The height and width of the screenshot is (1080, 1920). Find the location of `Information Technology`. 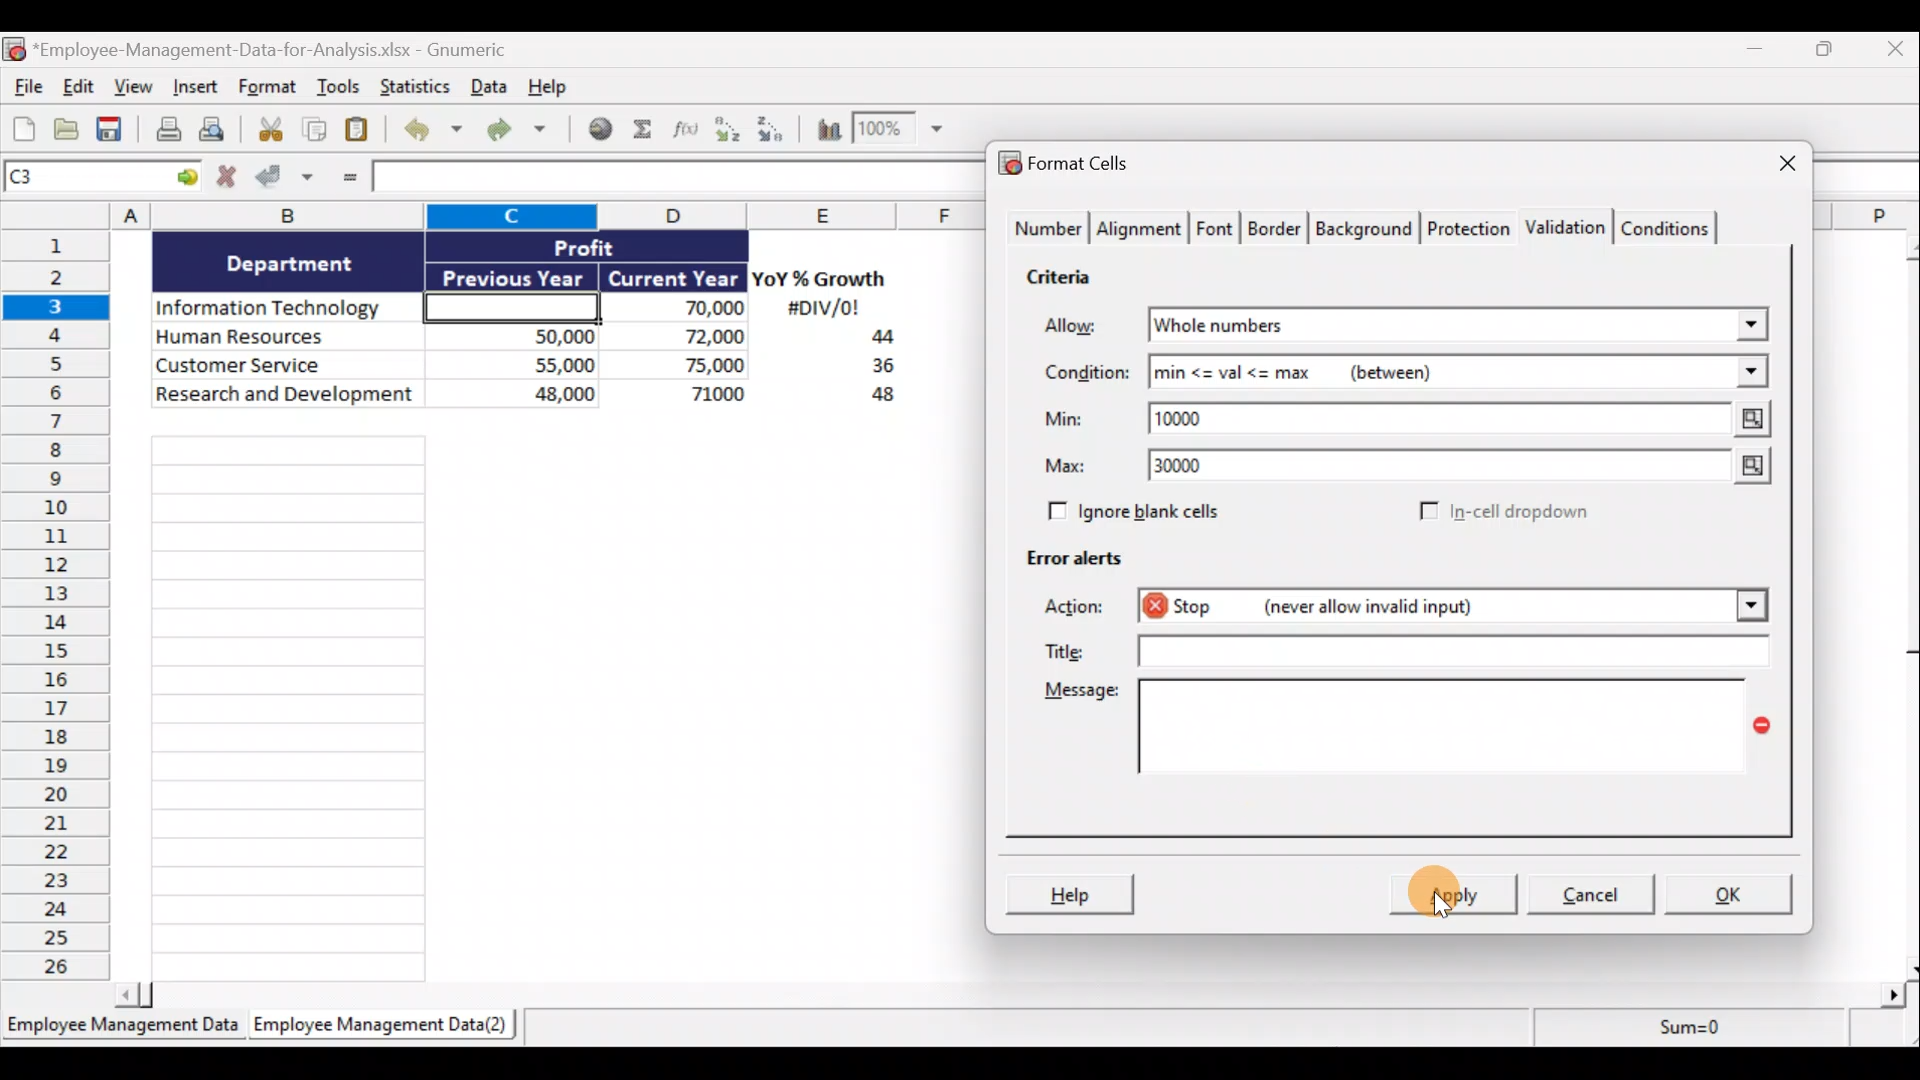

Information Technology is located at coordinates (288, 309).